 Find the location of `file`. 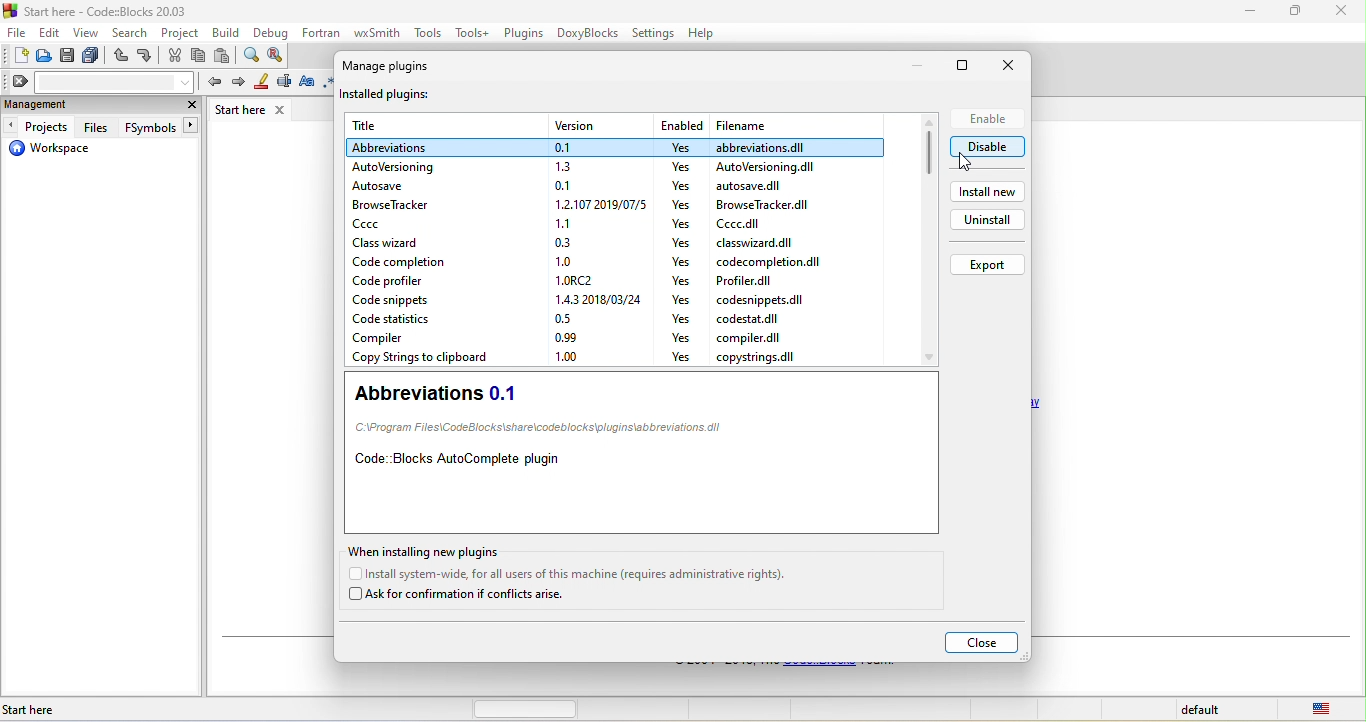

file is located at coordinates (764, 206).